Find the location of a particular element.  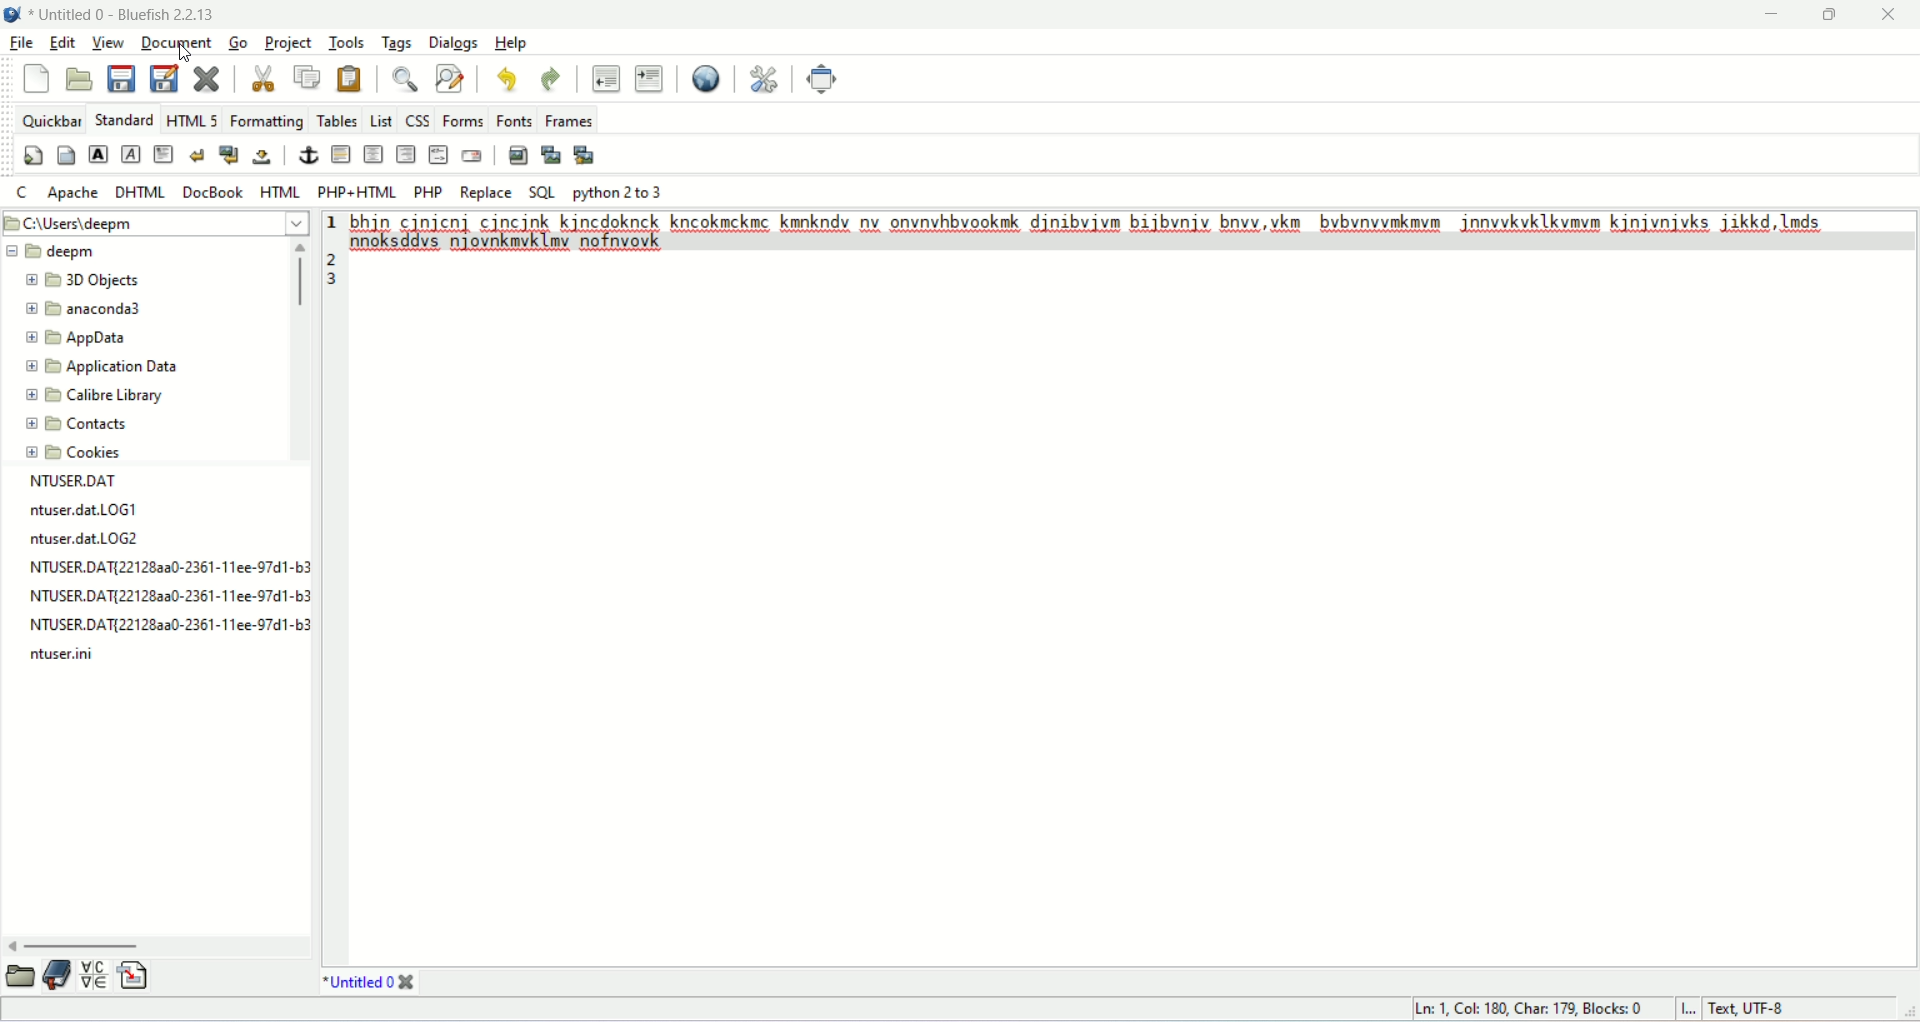

application is located at coordinates (108, 365).